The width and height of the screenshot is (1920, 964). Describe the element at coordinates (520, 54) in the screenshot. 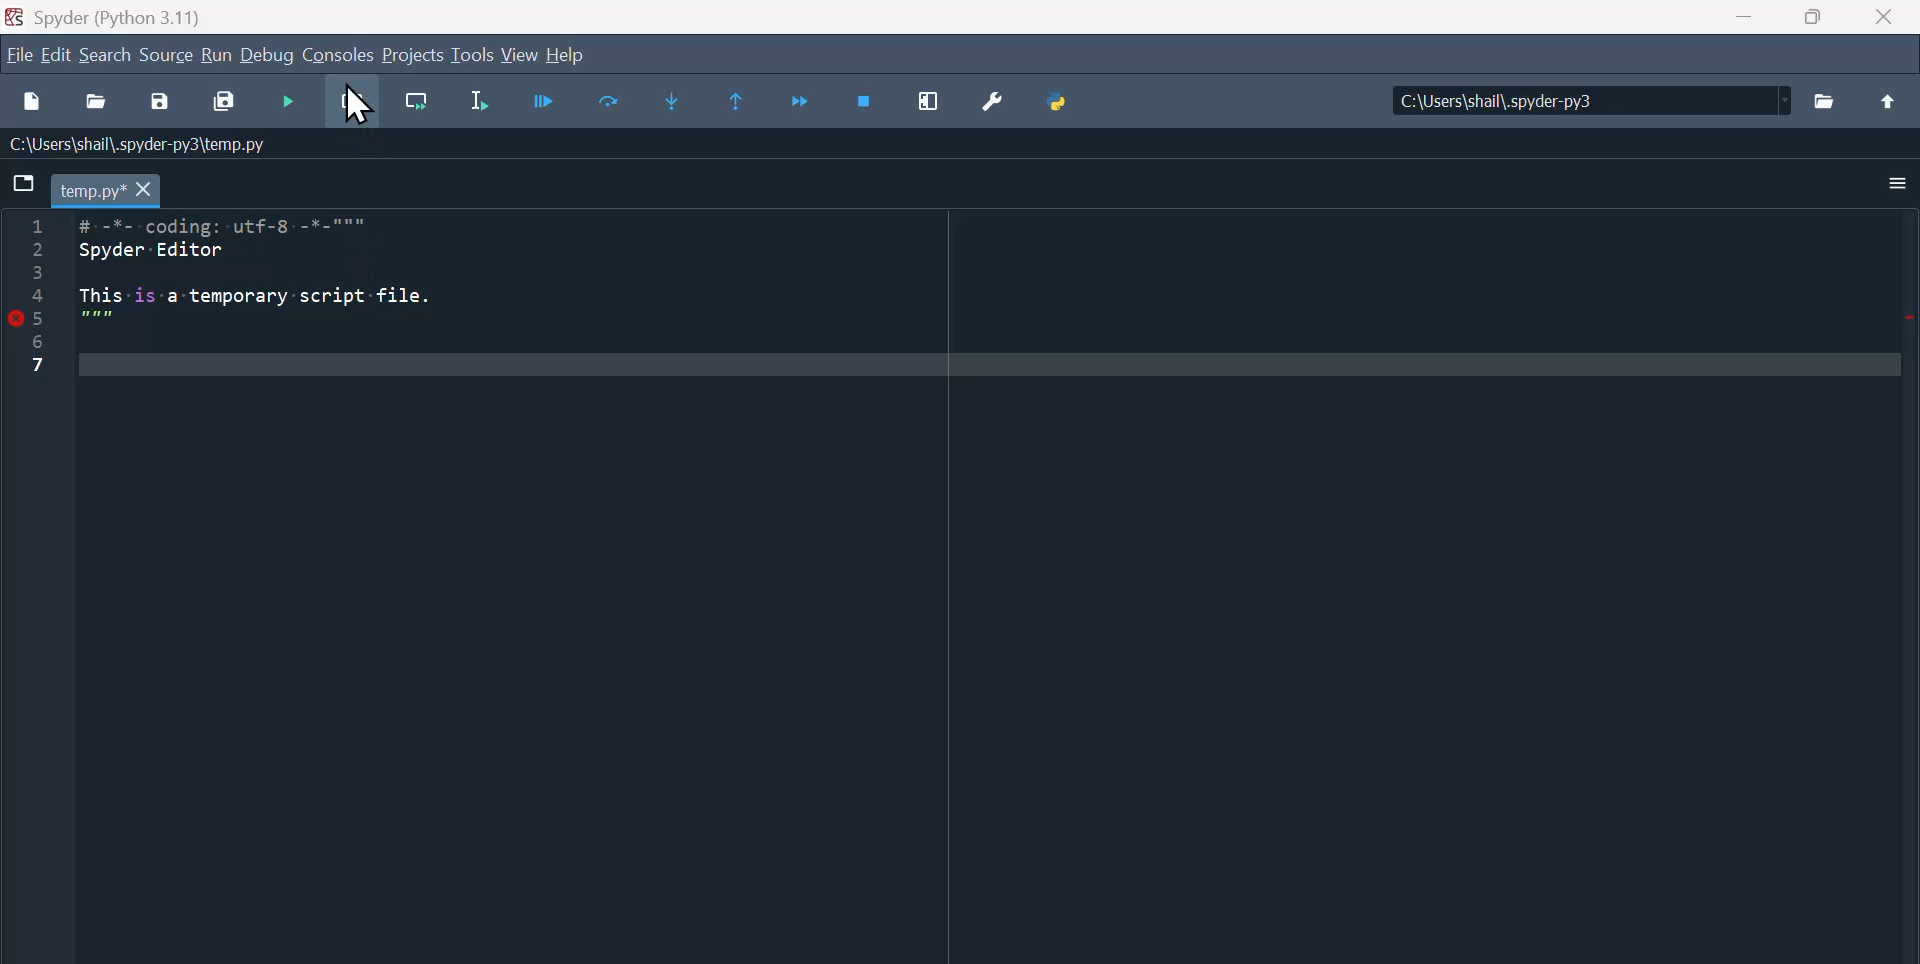

I see `view` at that location.